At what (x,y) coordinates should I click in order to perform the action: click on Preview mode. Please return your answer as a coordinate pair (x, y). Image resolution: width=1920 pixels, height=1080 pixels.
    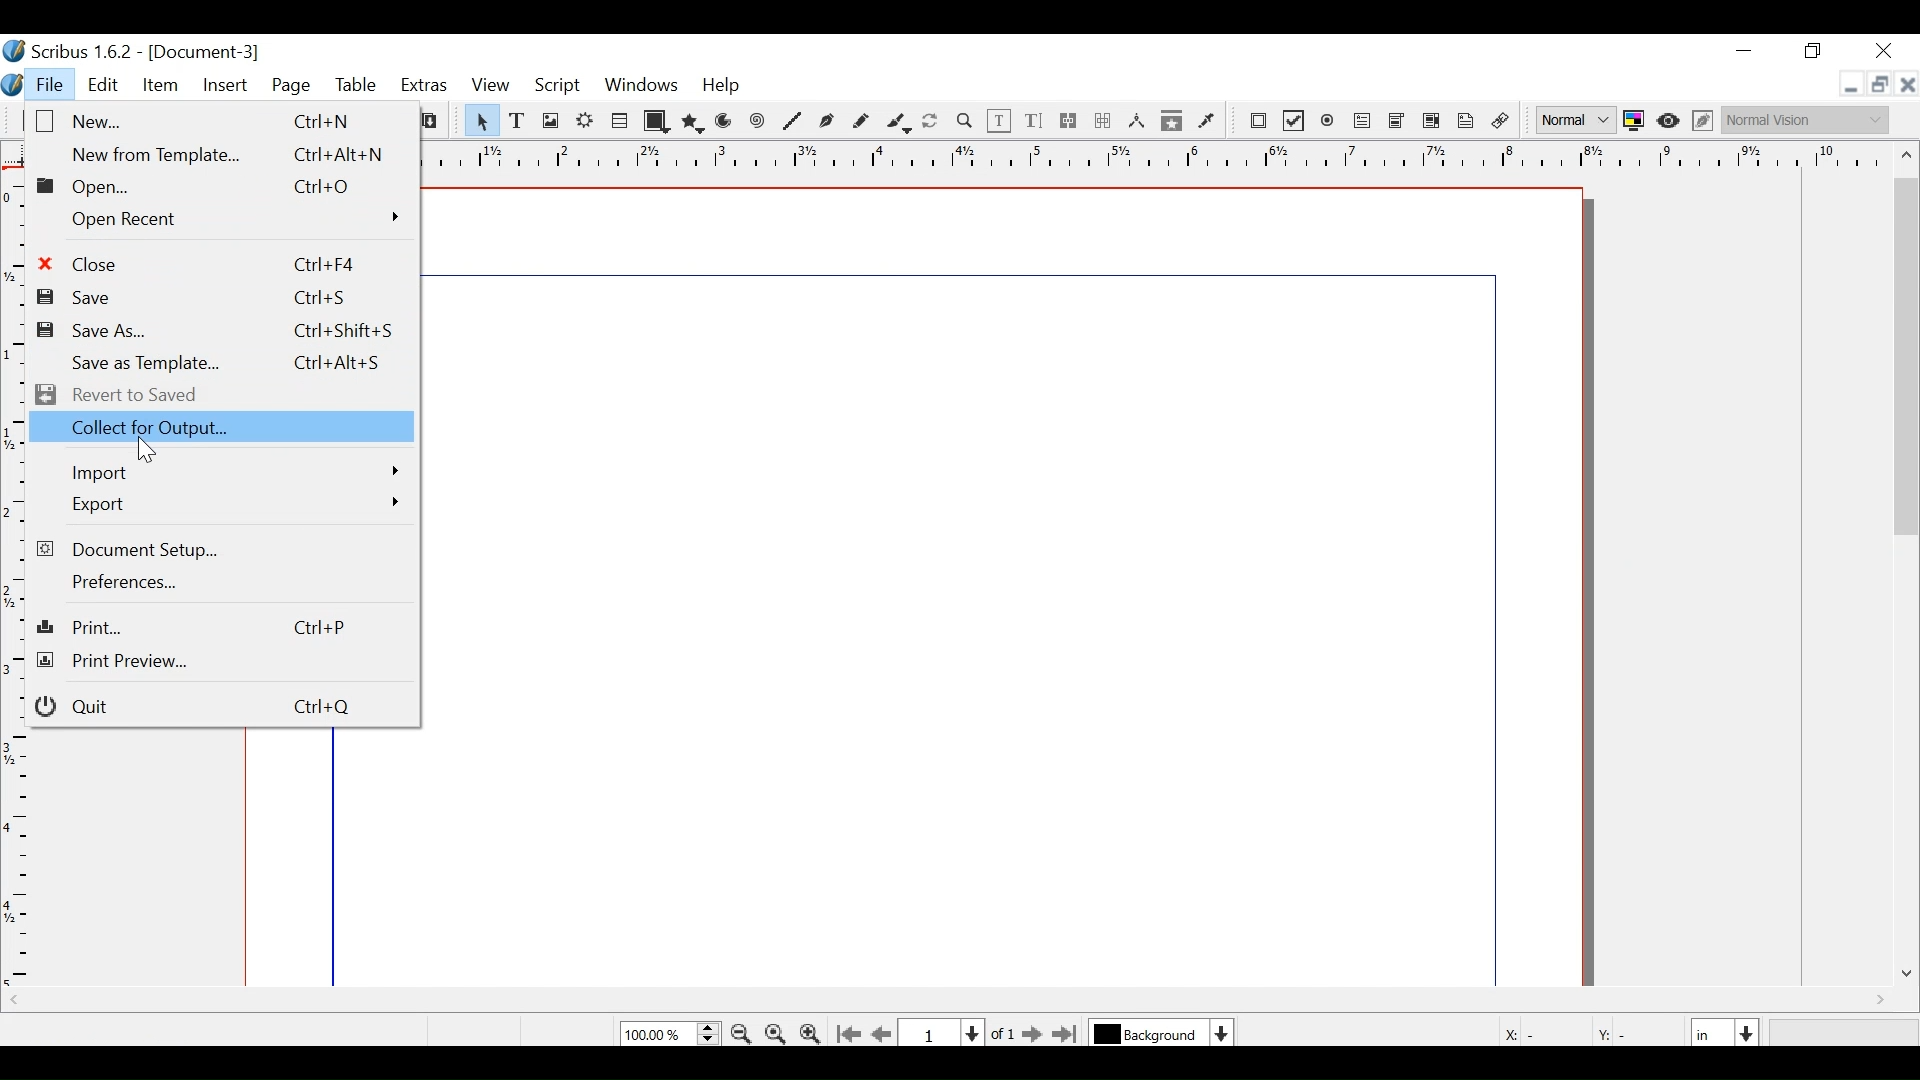
    Looking at the image, I should click on (1670, 123).